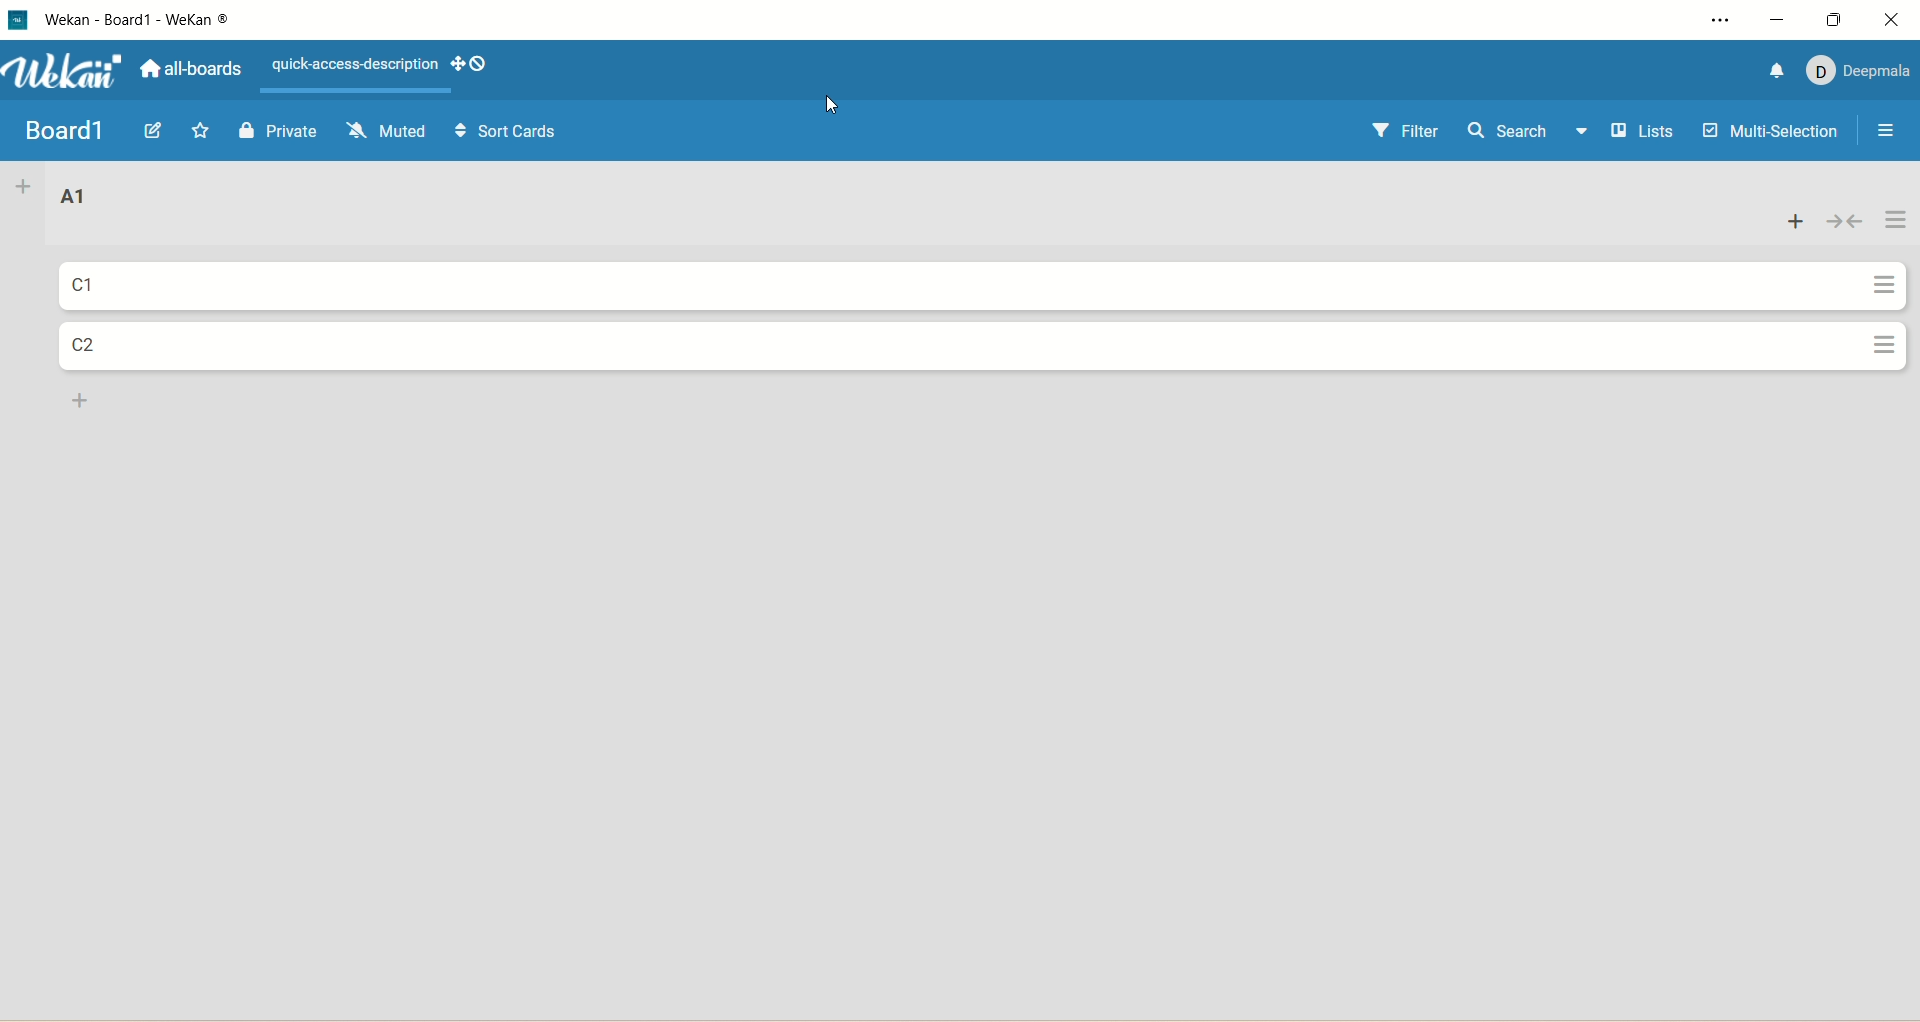  Describe the element at coordinates (1772, 69) in the screenshot. I see `notification` at that location.